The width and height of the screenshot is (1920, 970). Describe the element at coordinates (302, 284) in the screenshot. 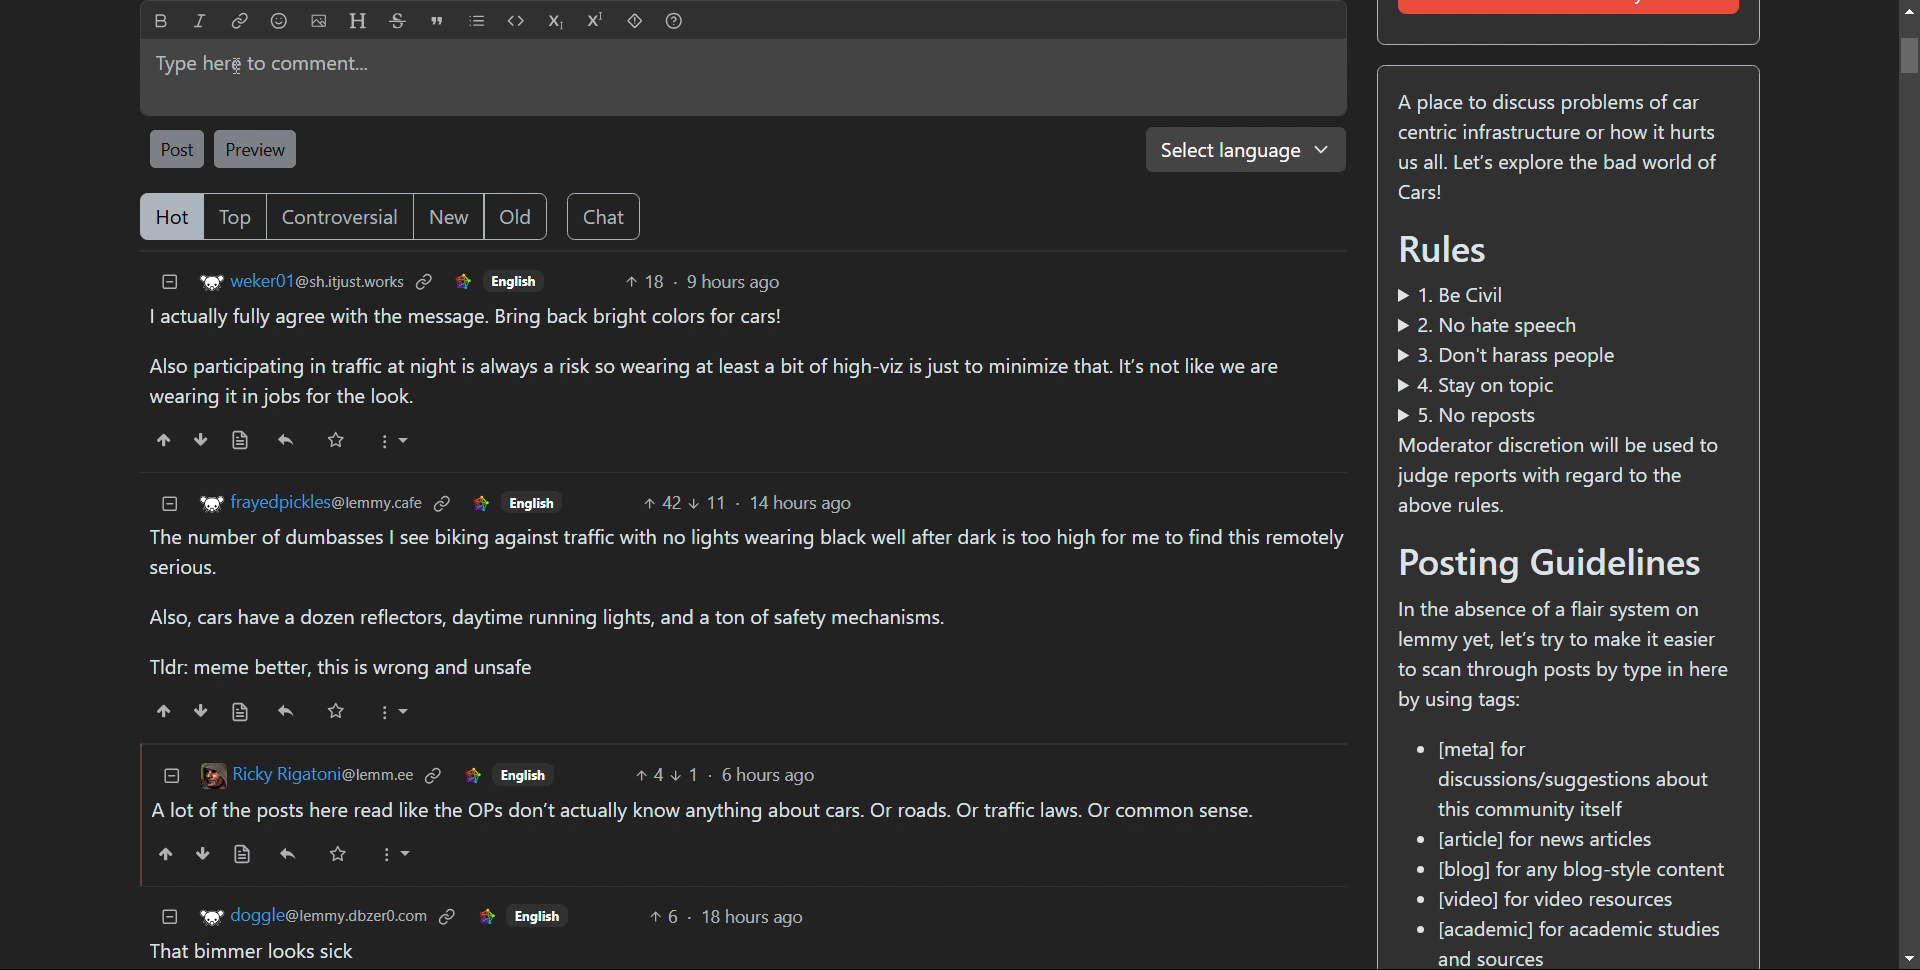

I see `'®" weker01@sh.itjustworks` at that location.